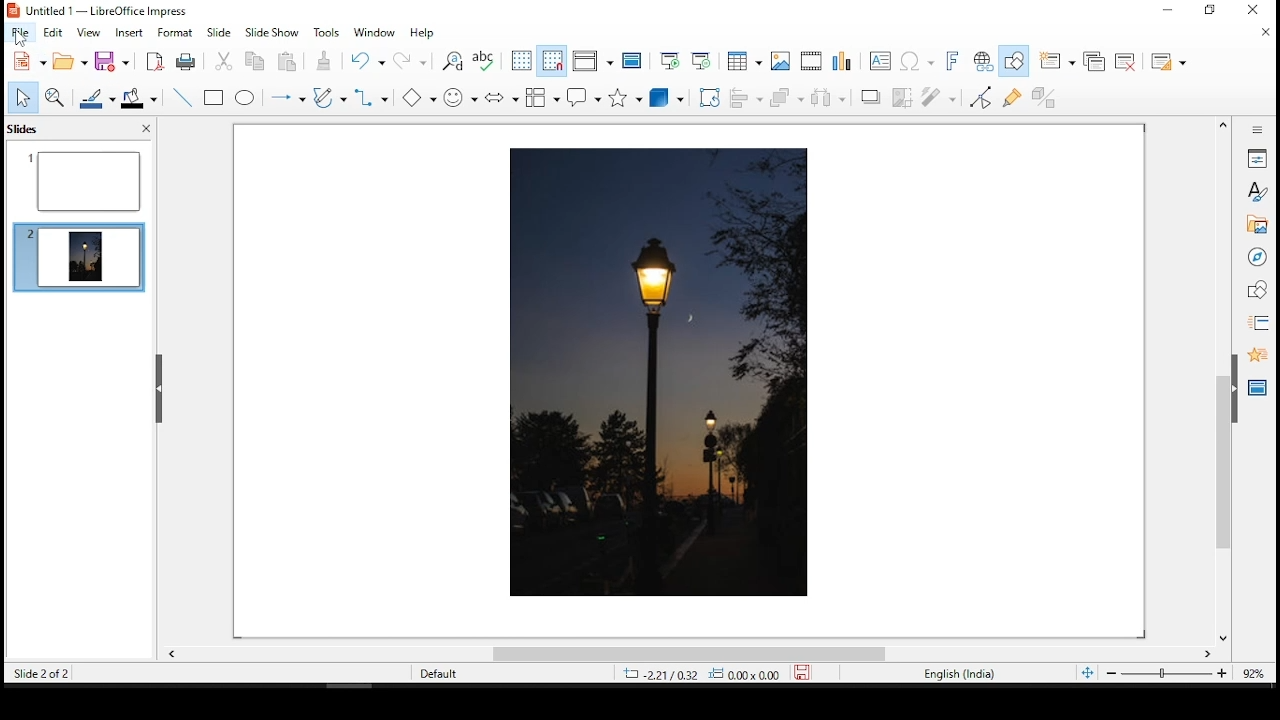 Image resolution: width=1280 pixels, height=720 pixels. What do you see at coordinates (439, 673) in the screenshot?
I see `Default` at bounding box center [439, 673].